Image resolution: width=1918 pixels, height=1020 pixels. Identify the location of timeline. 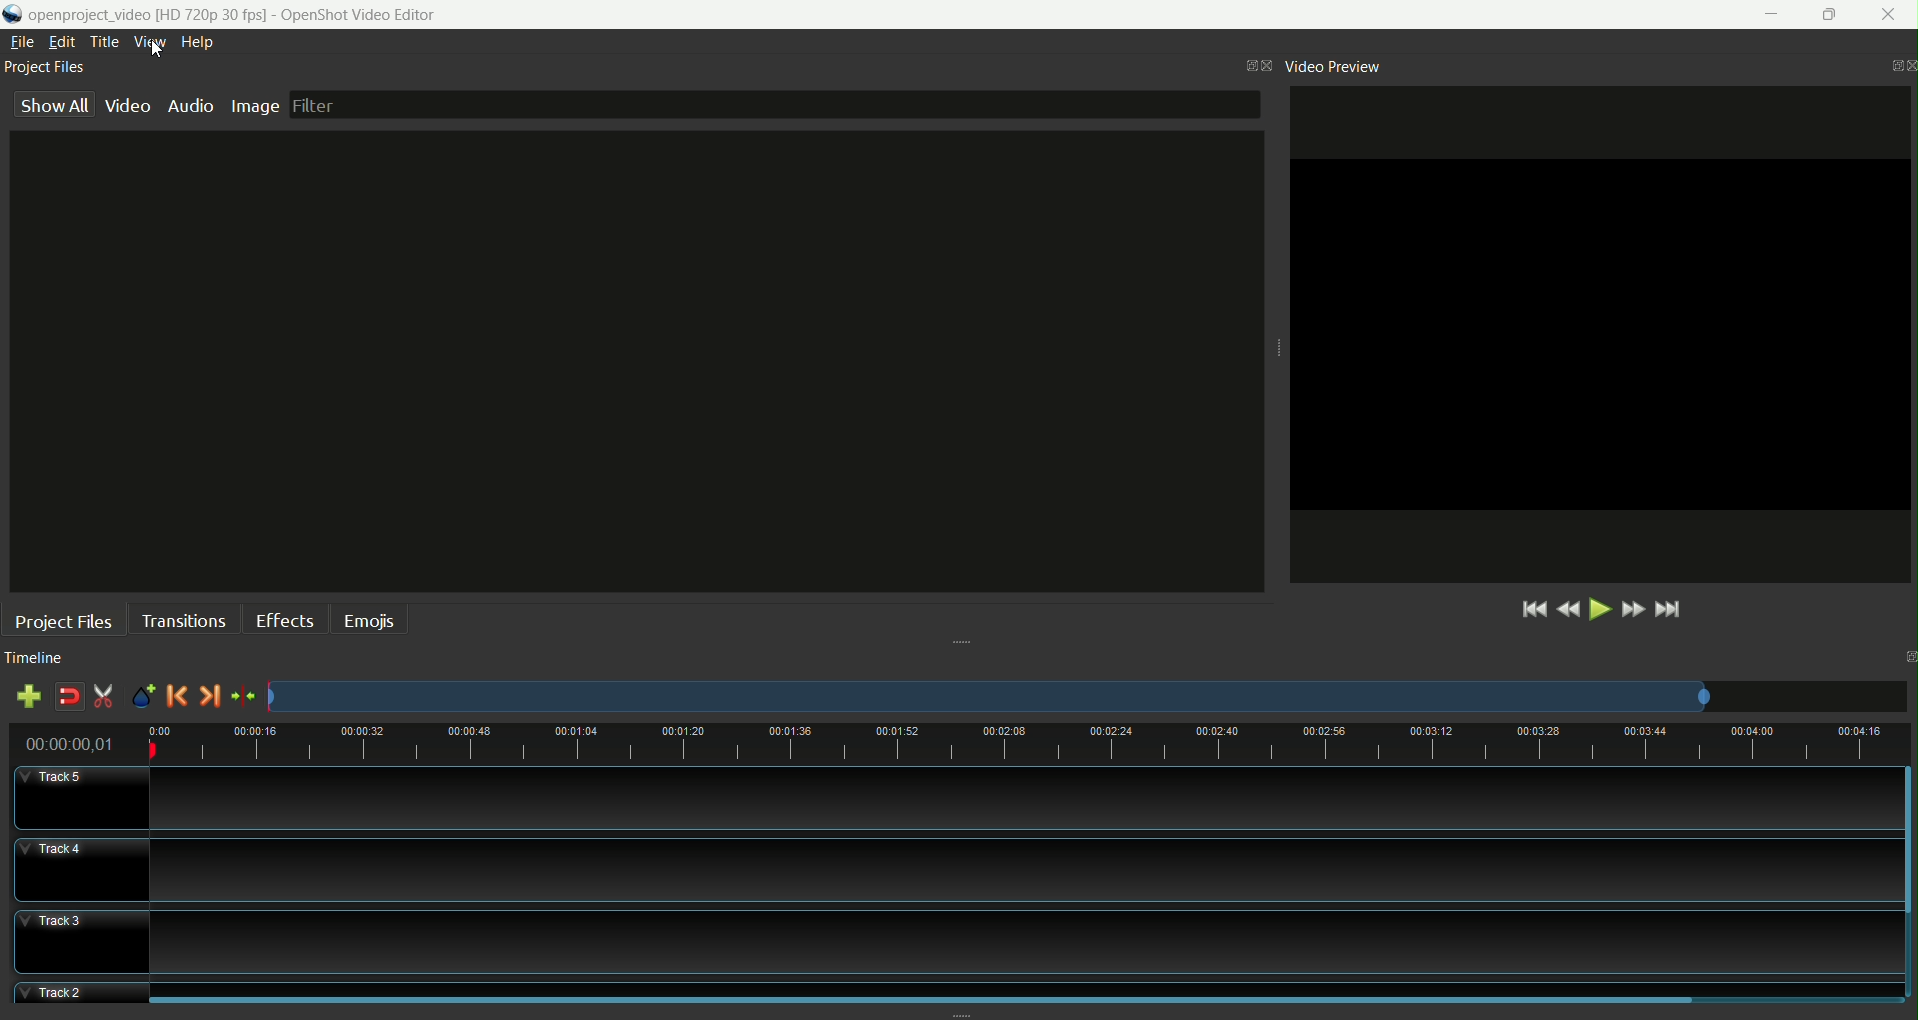
(47, 658).